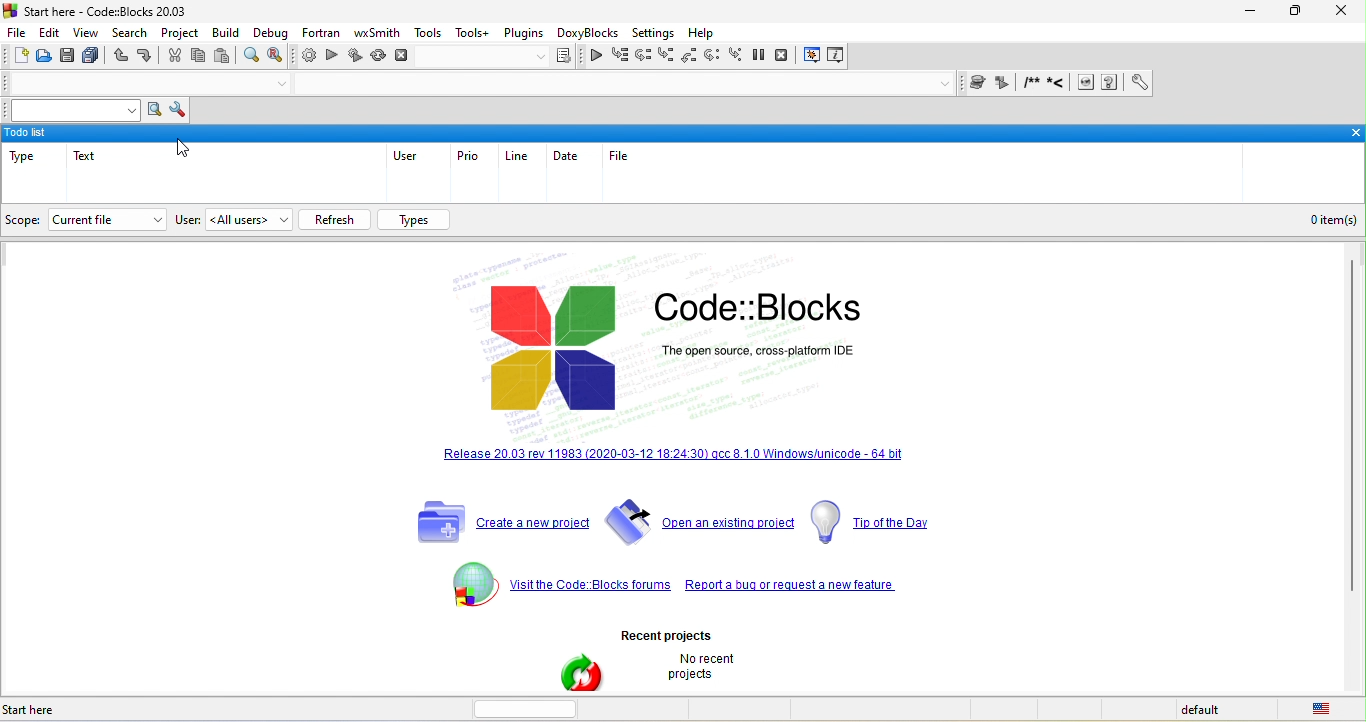 The width and height of the screenshot is (1366, 722). I want to click on view, so click(88, 33).